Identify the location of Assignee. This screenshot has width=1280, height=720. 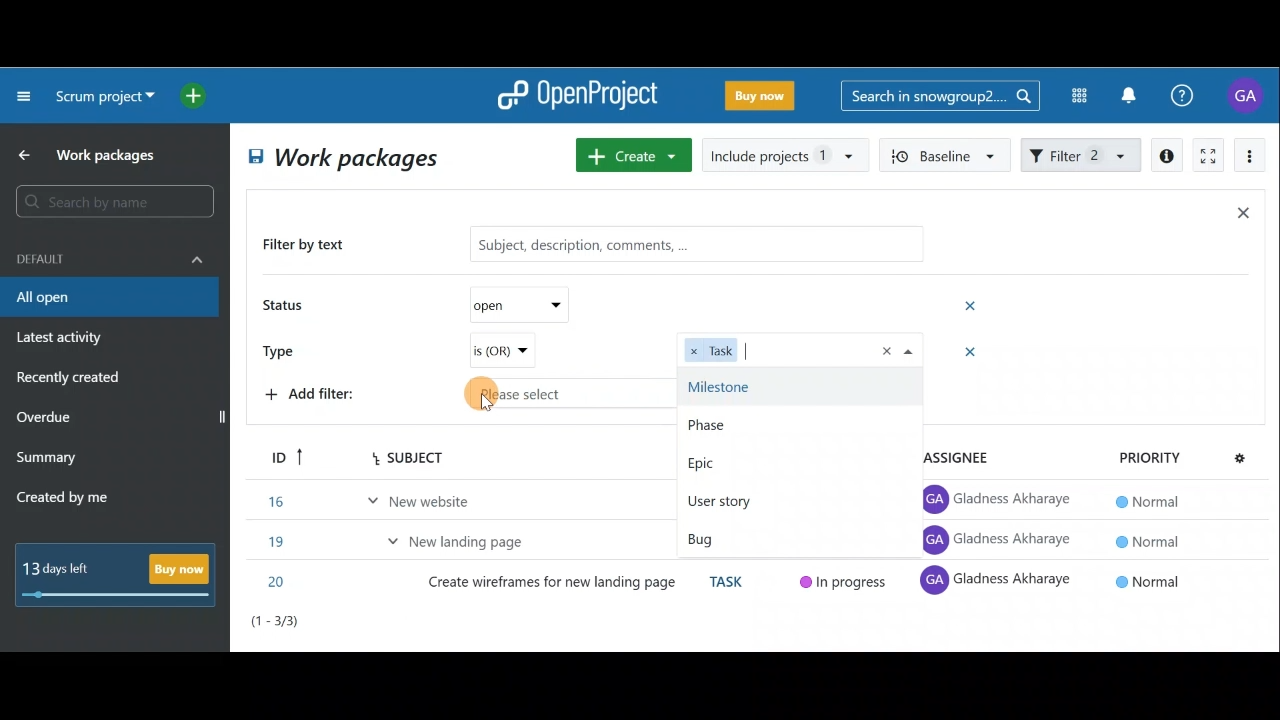
(960, 452).